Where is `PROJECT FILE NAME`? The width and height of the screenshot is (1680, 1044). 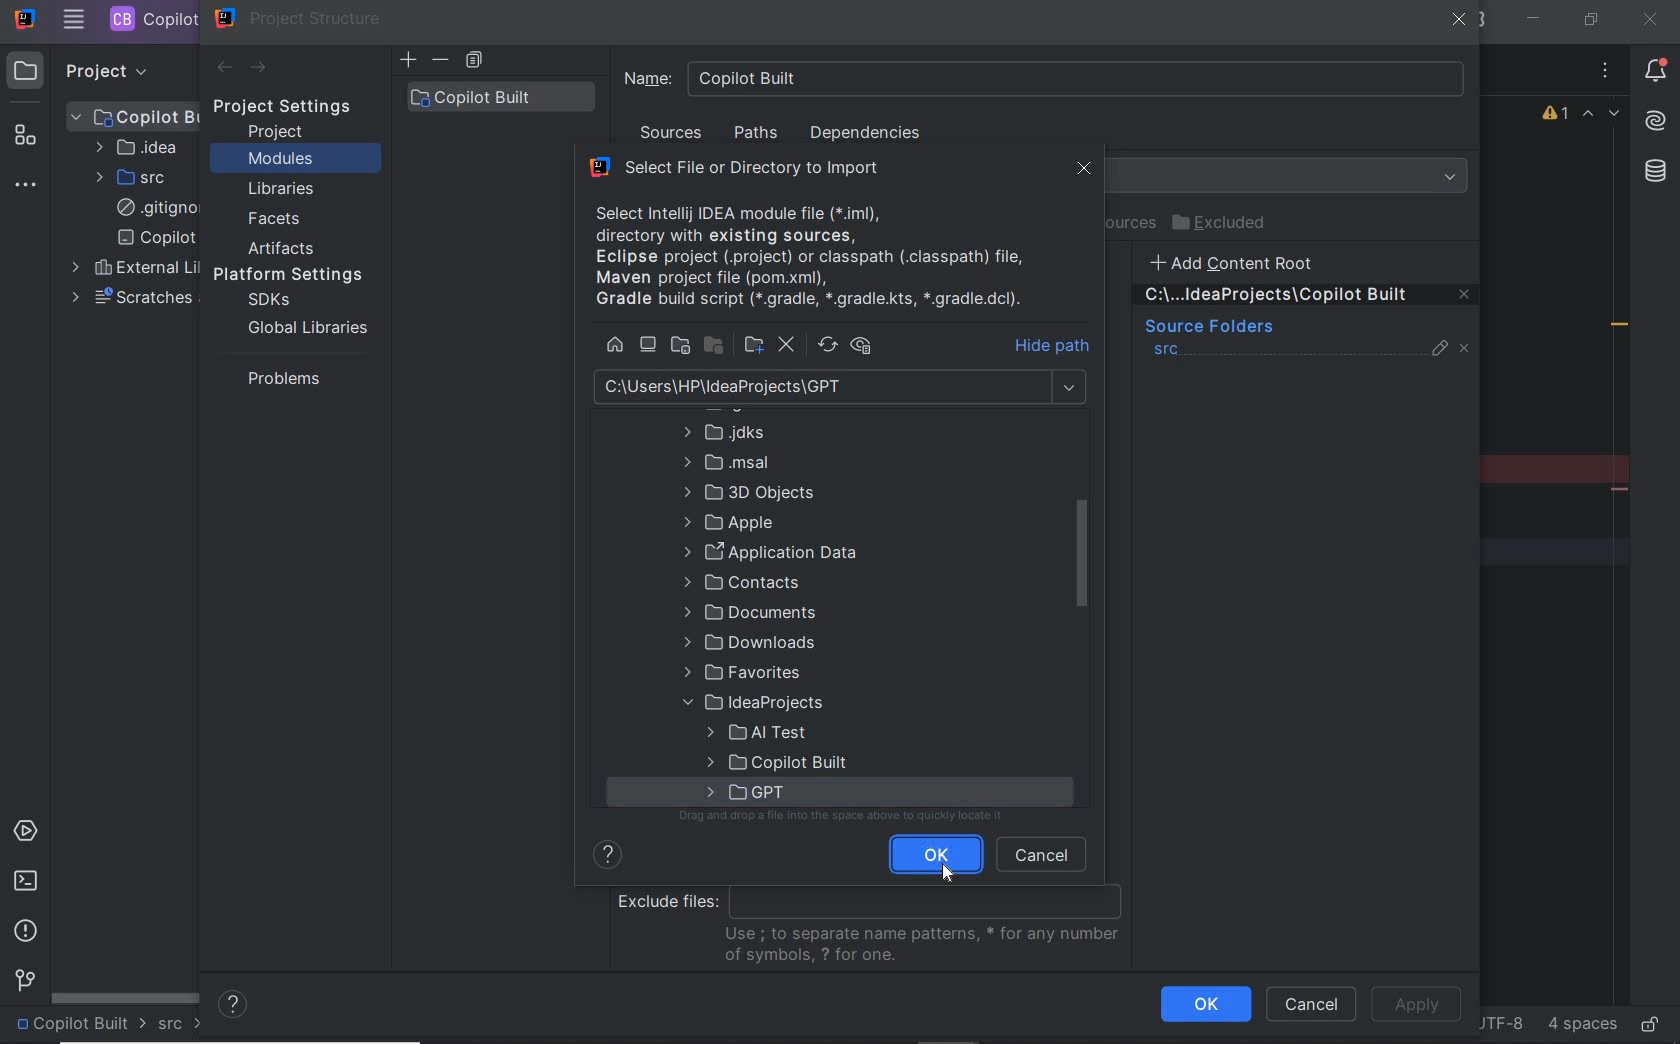 PROJECT FILE NAME is located at coordinates (151, 19).